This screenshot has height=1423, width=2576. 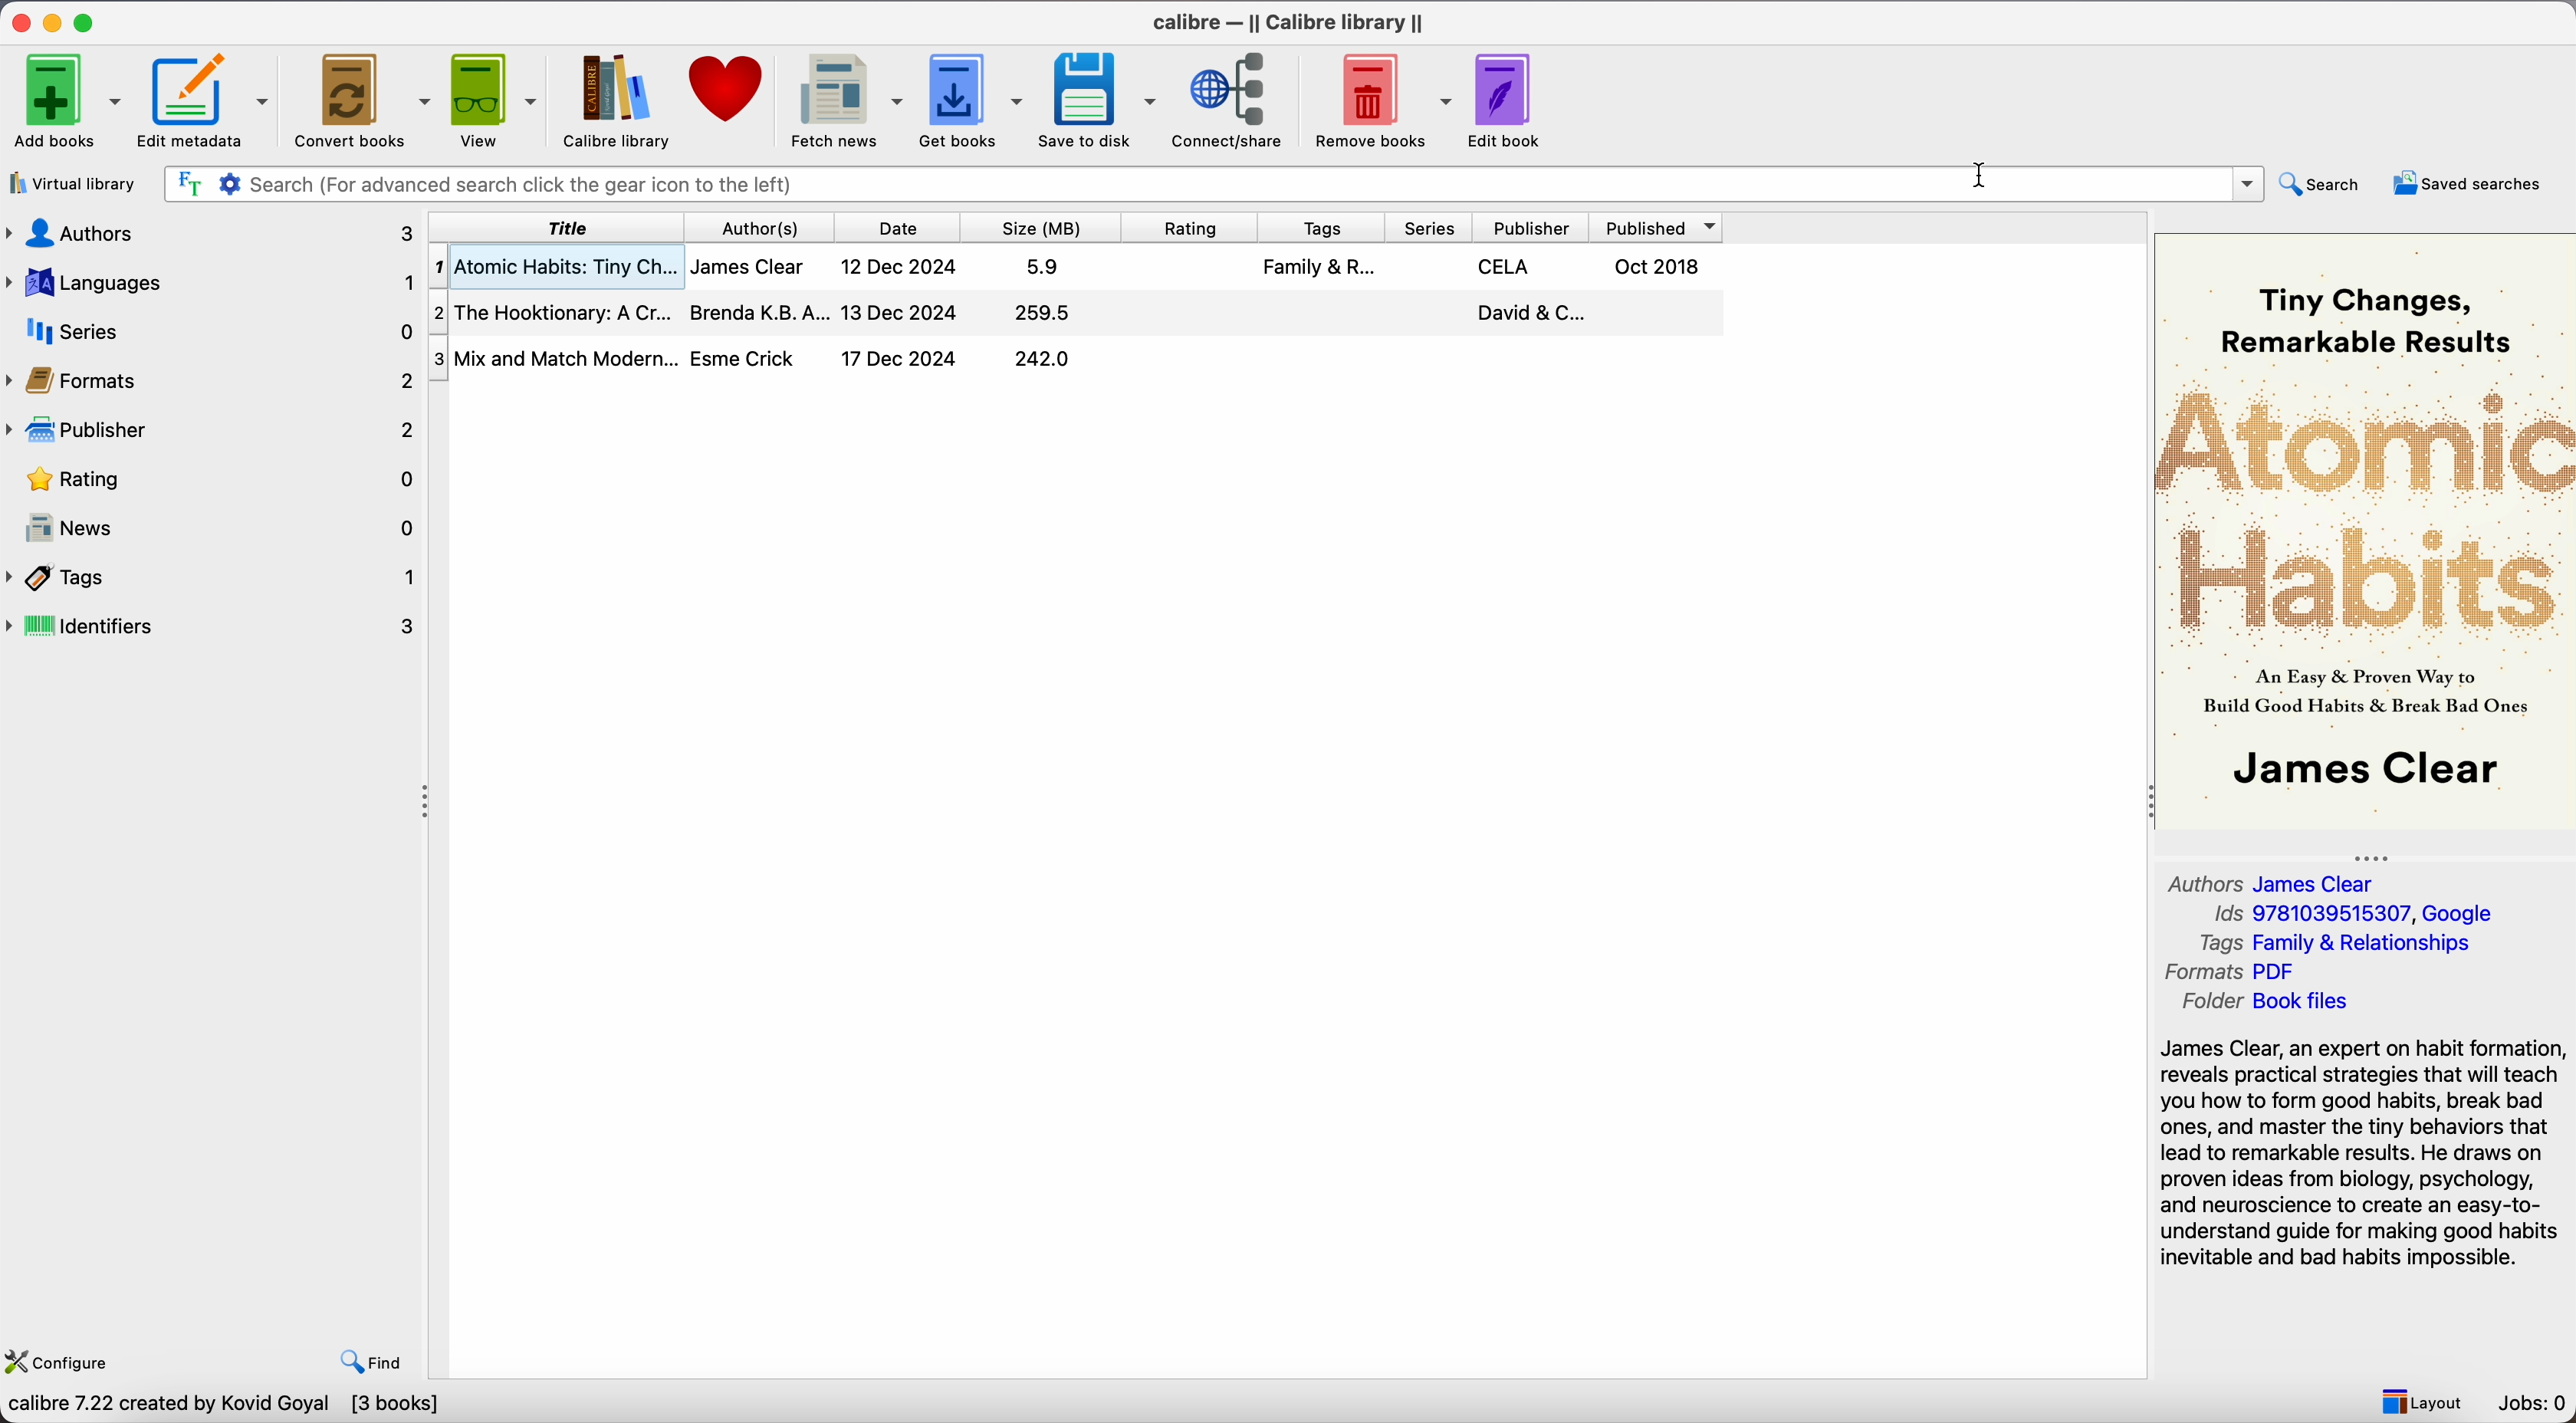 I want to click on saved searches, so click(x=2468, y=181).